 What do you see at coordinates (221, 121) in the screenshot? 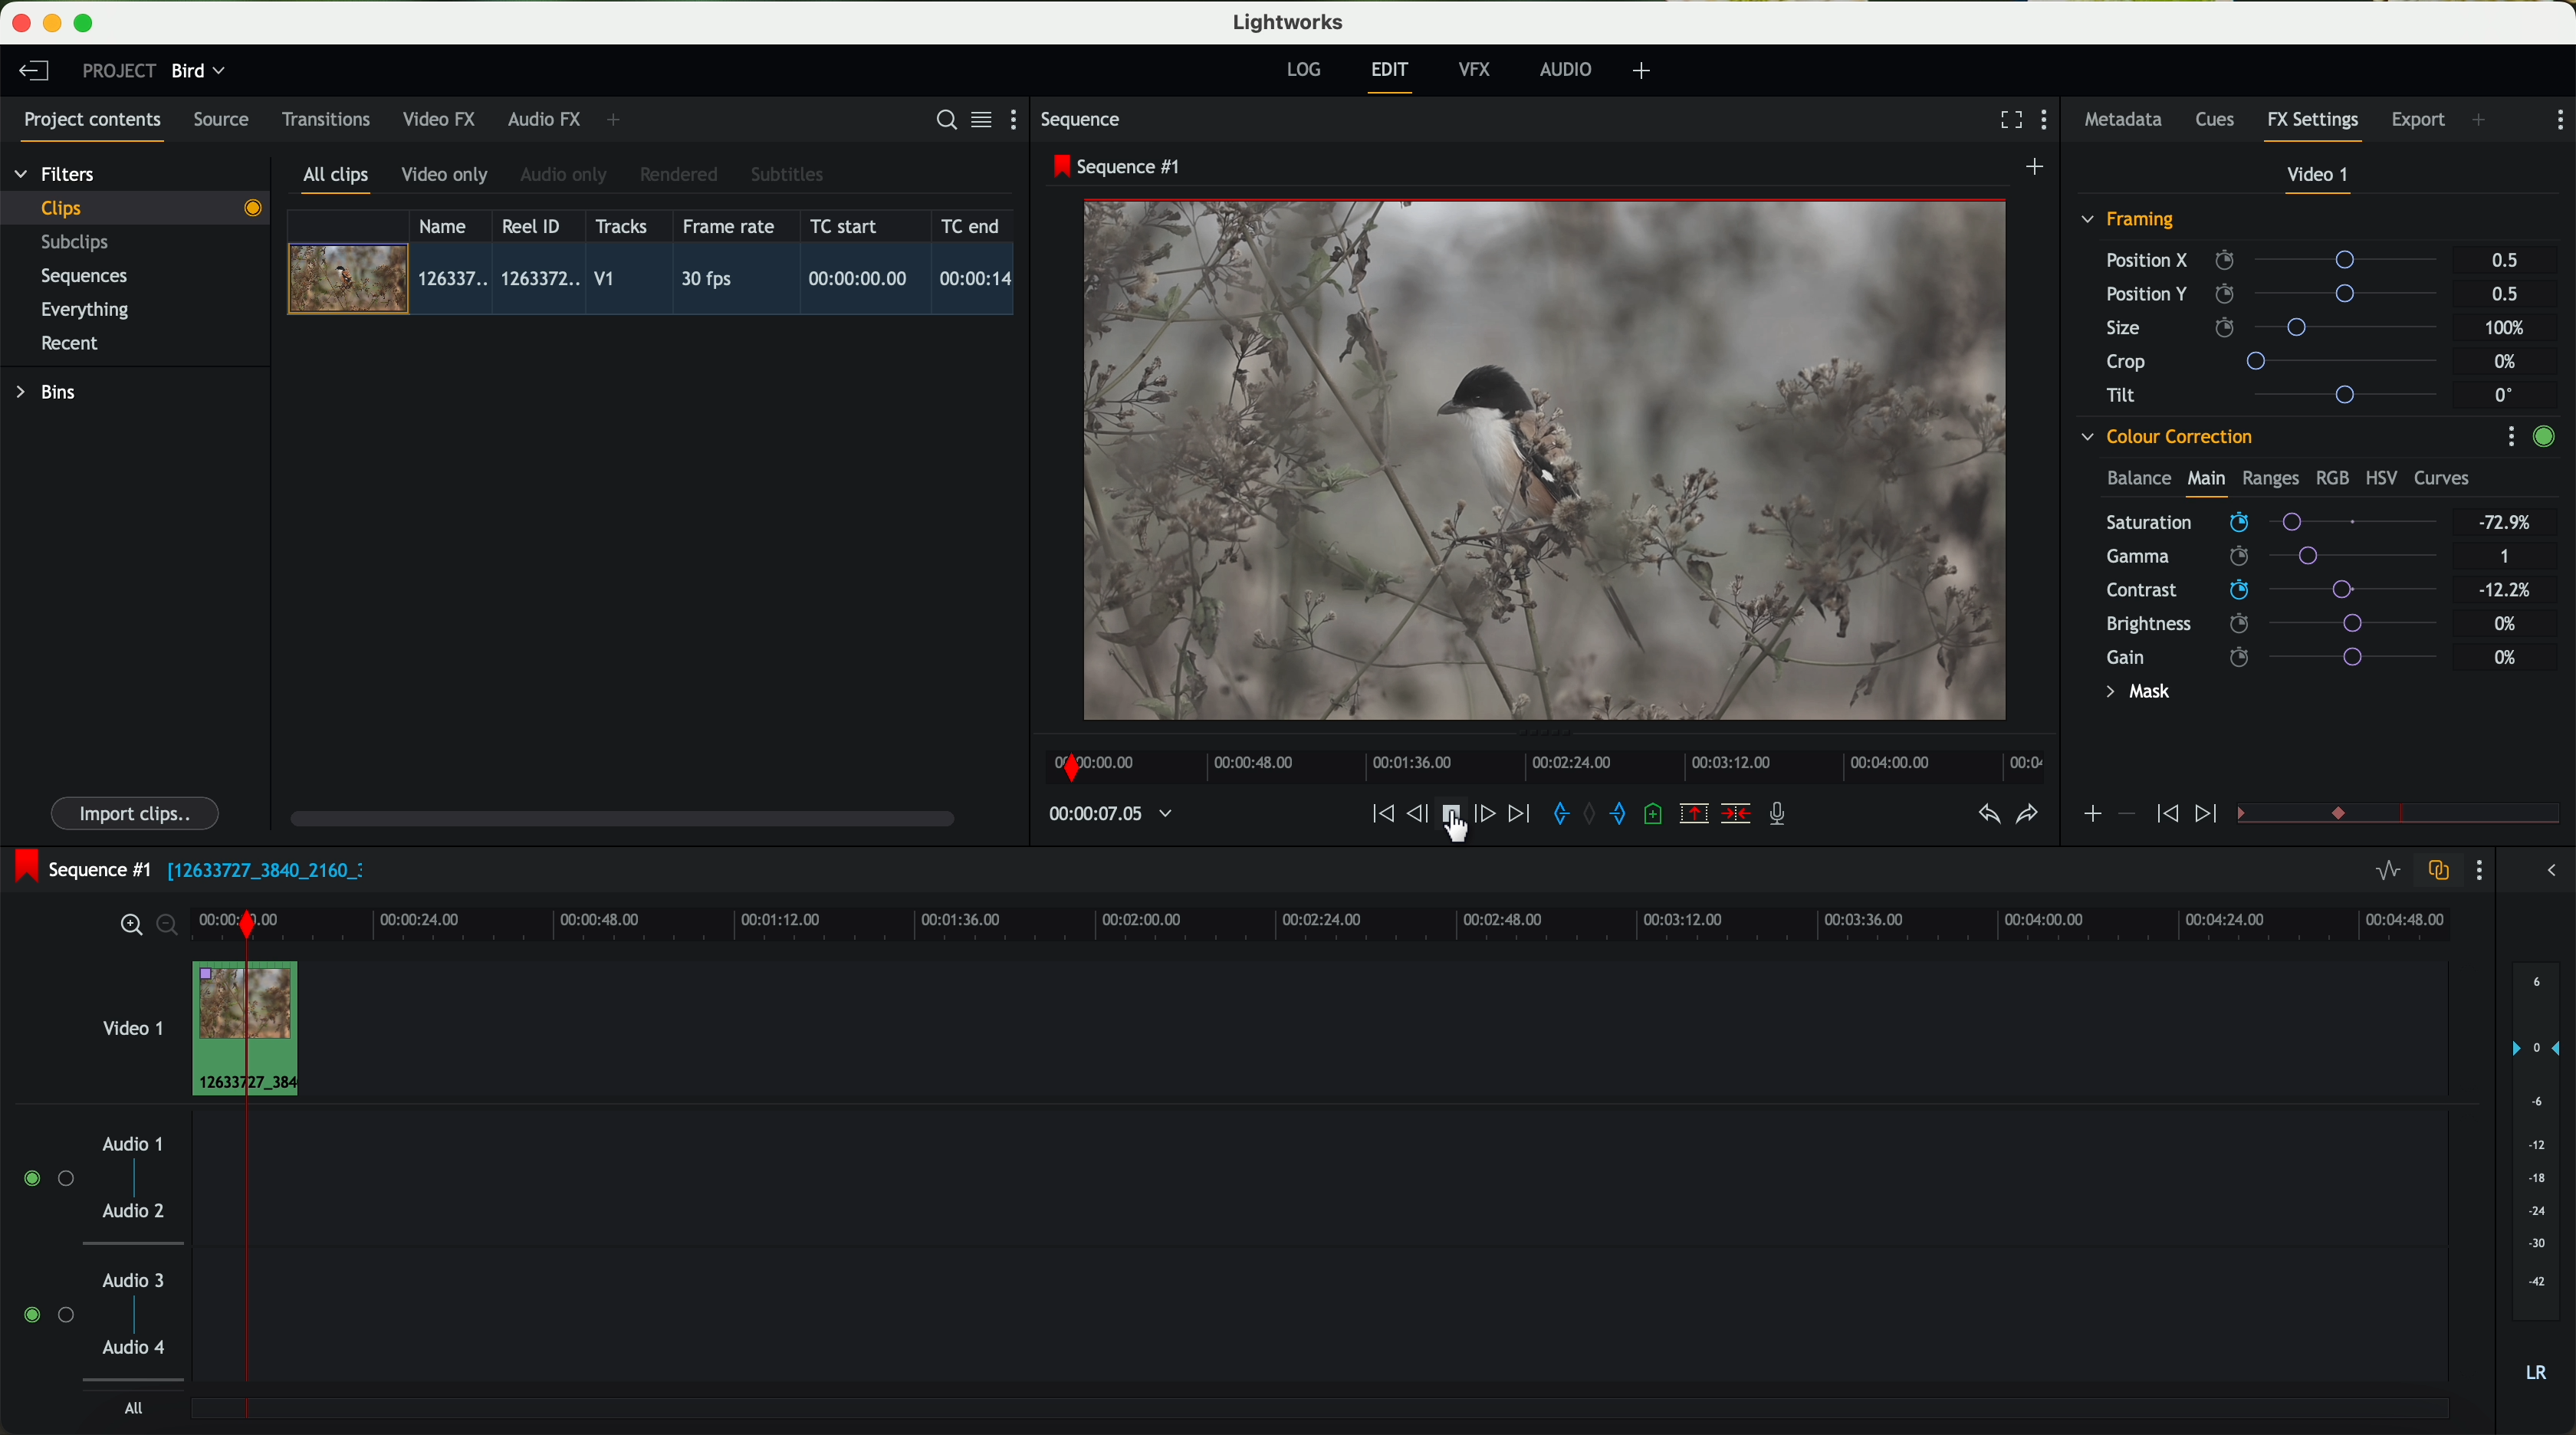
I see `source` at bounding box center [221, 121].